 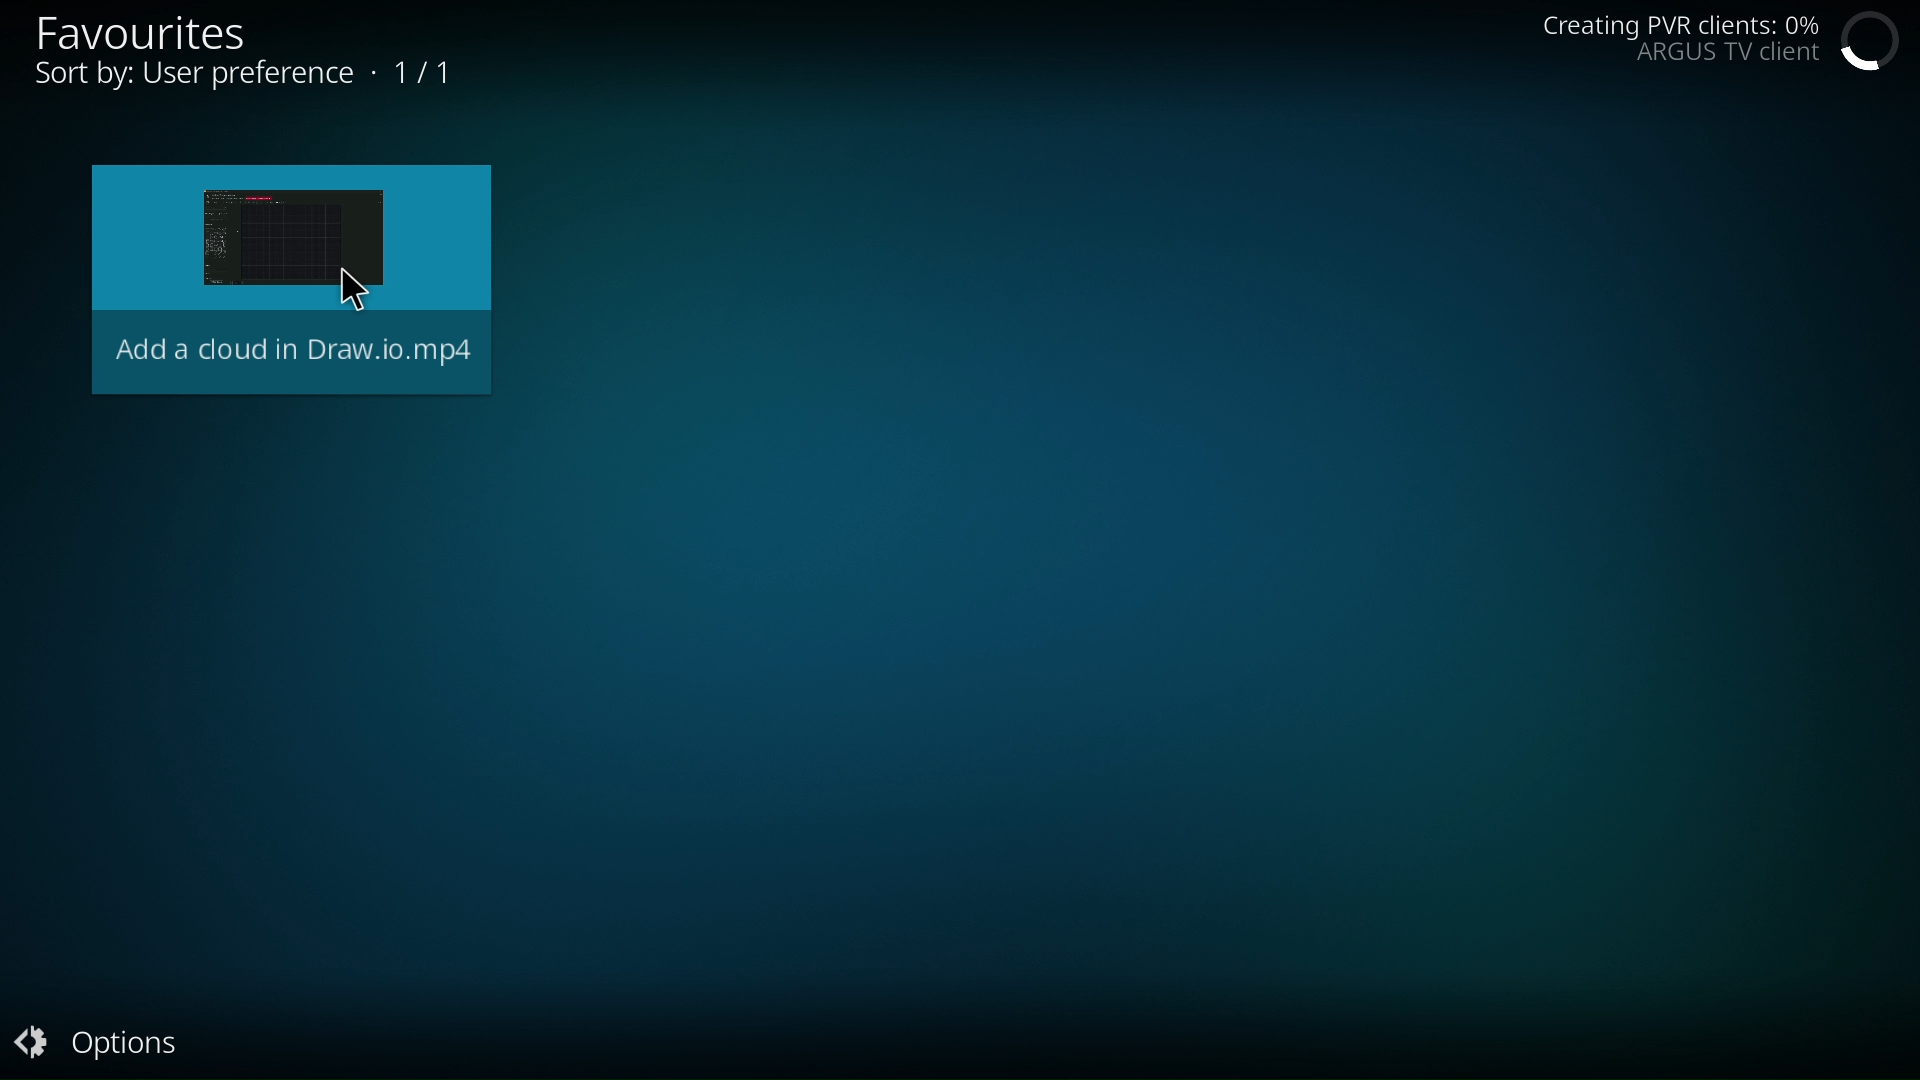 I want to click on favoritess, so click(x=161, y=30).